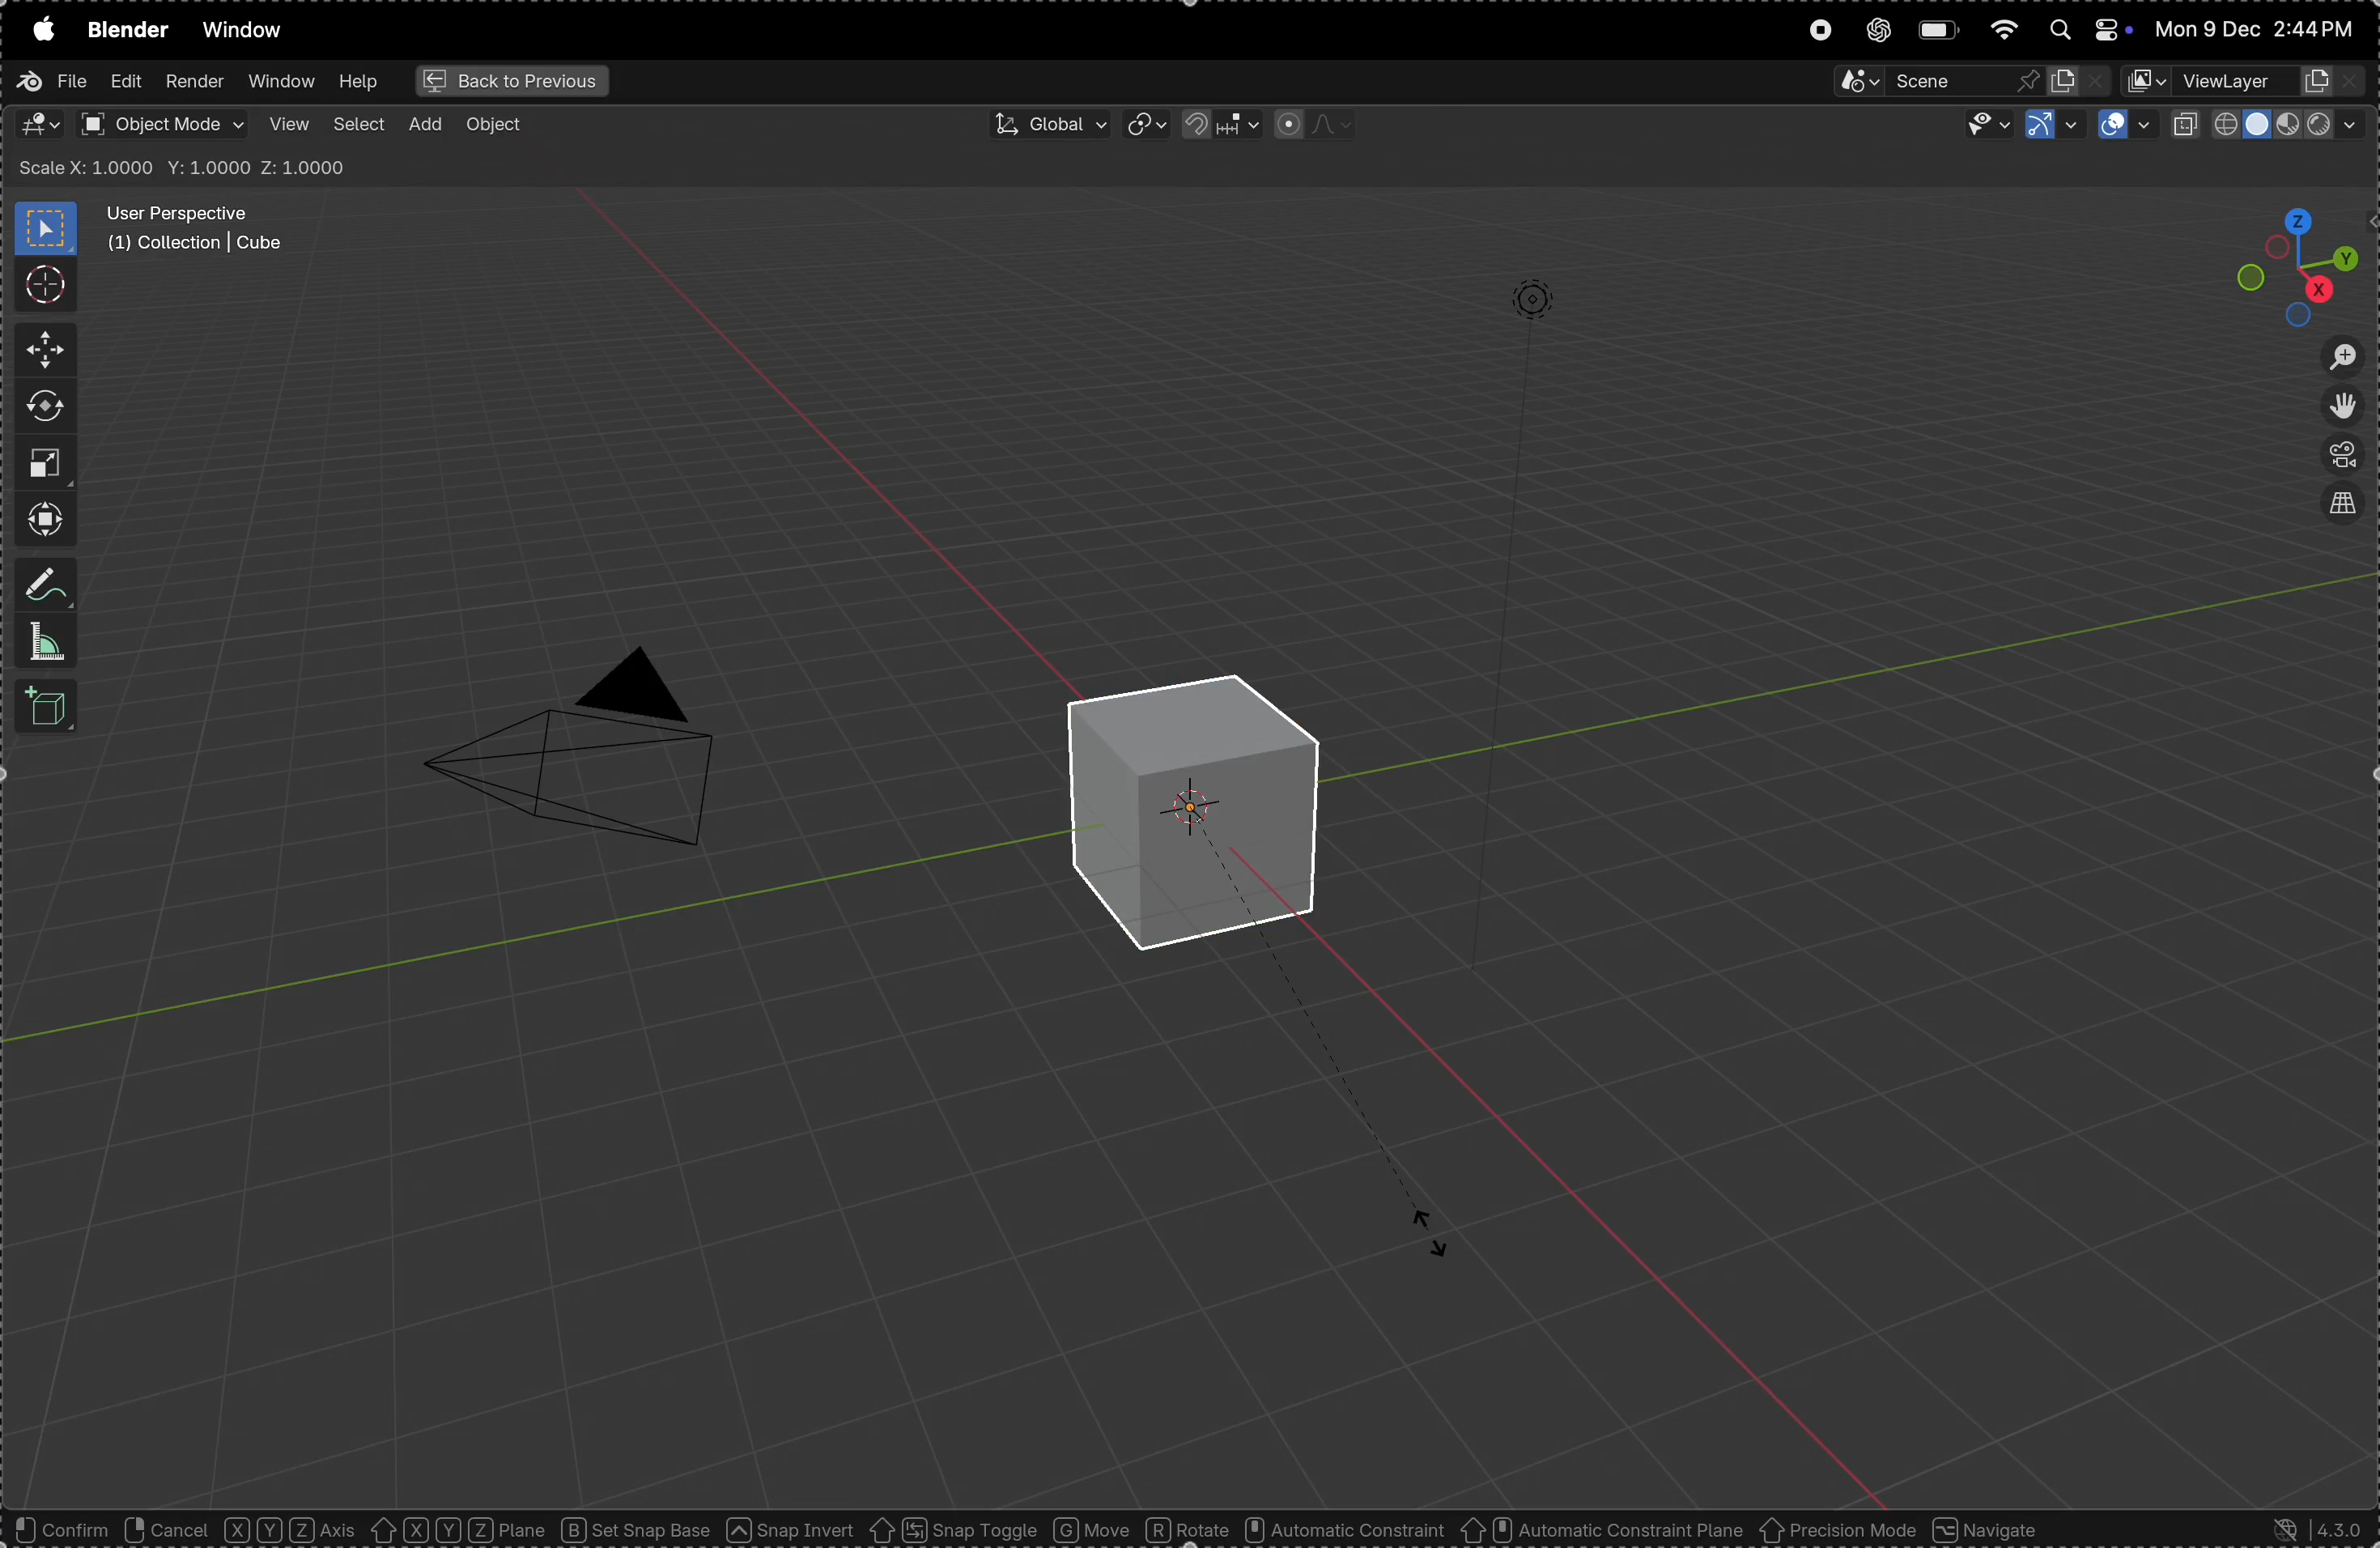  I want to click on blender, so click(125, 34).